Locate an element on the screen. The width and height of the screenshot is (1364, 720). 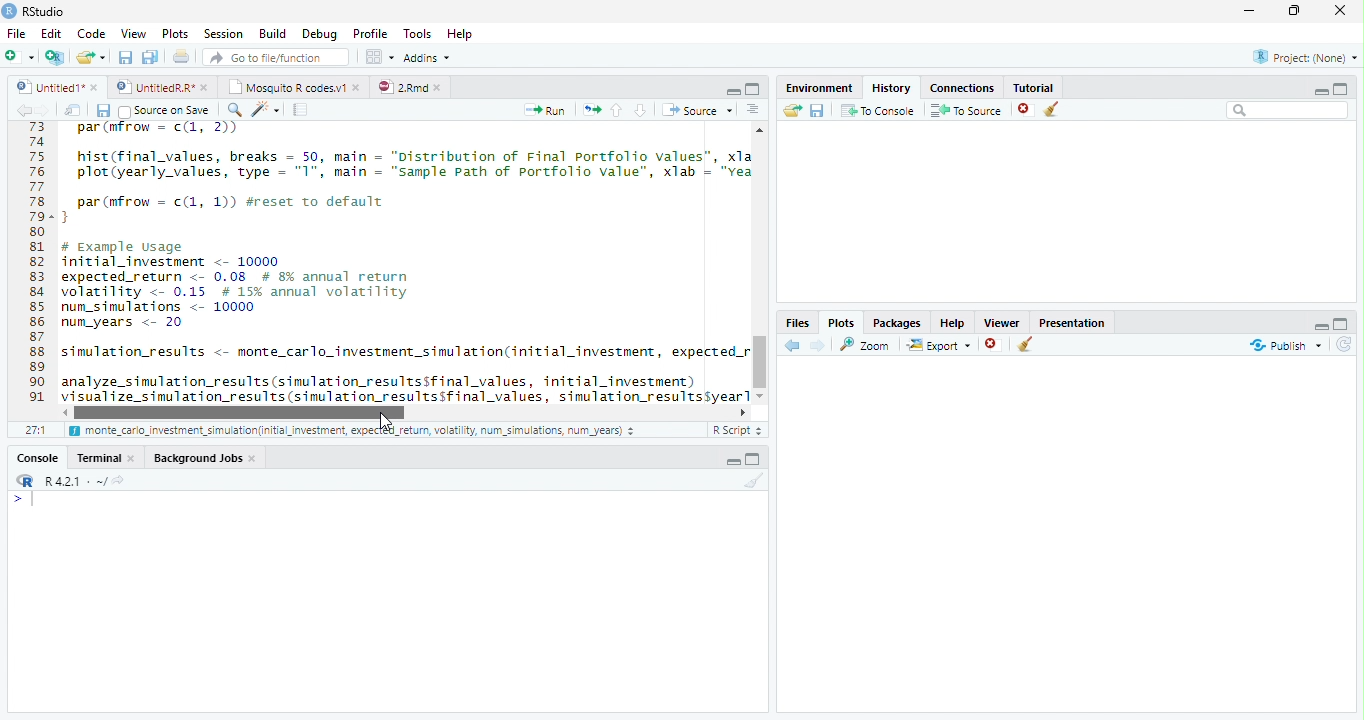
Save is located at coordinates (103, 110).